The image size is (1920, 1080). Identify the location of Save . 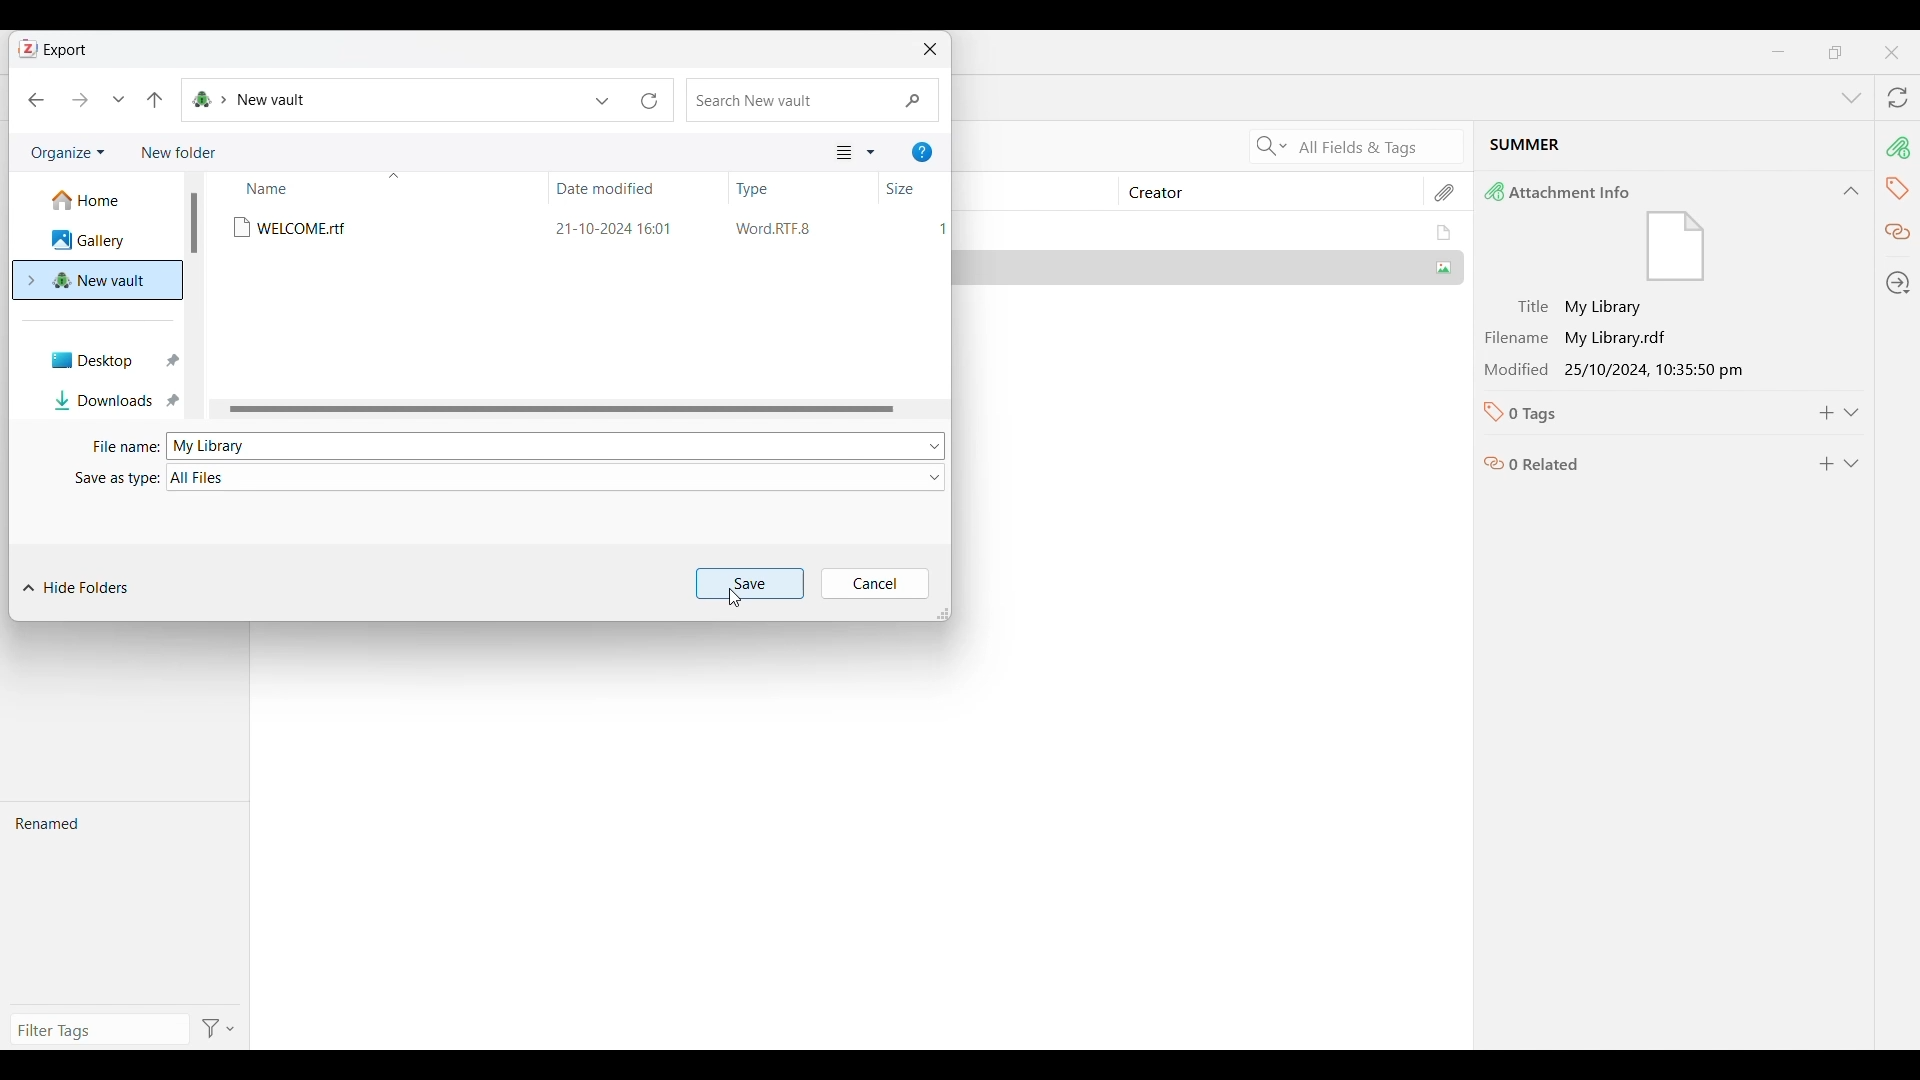
(750, 584).